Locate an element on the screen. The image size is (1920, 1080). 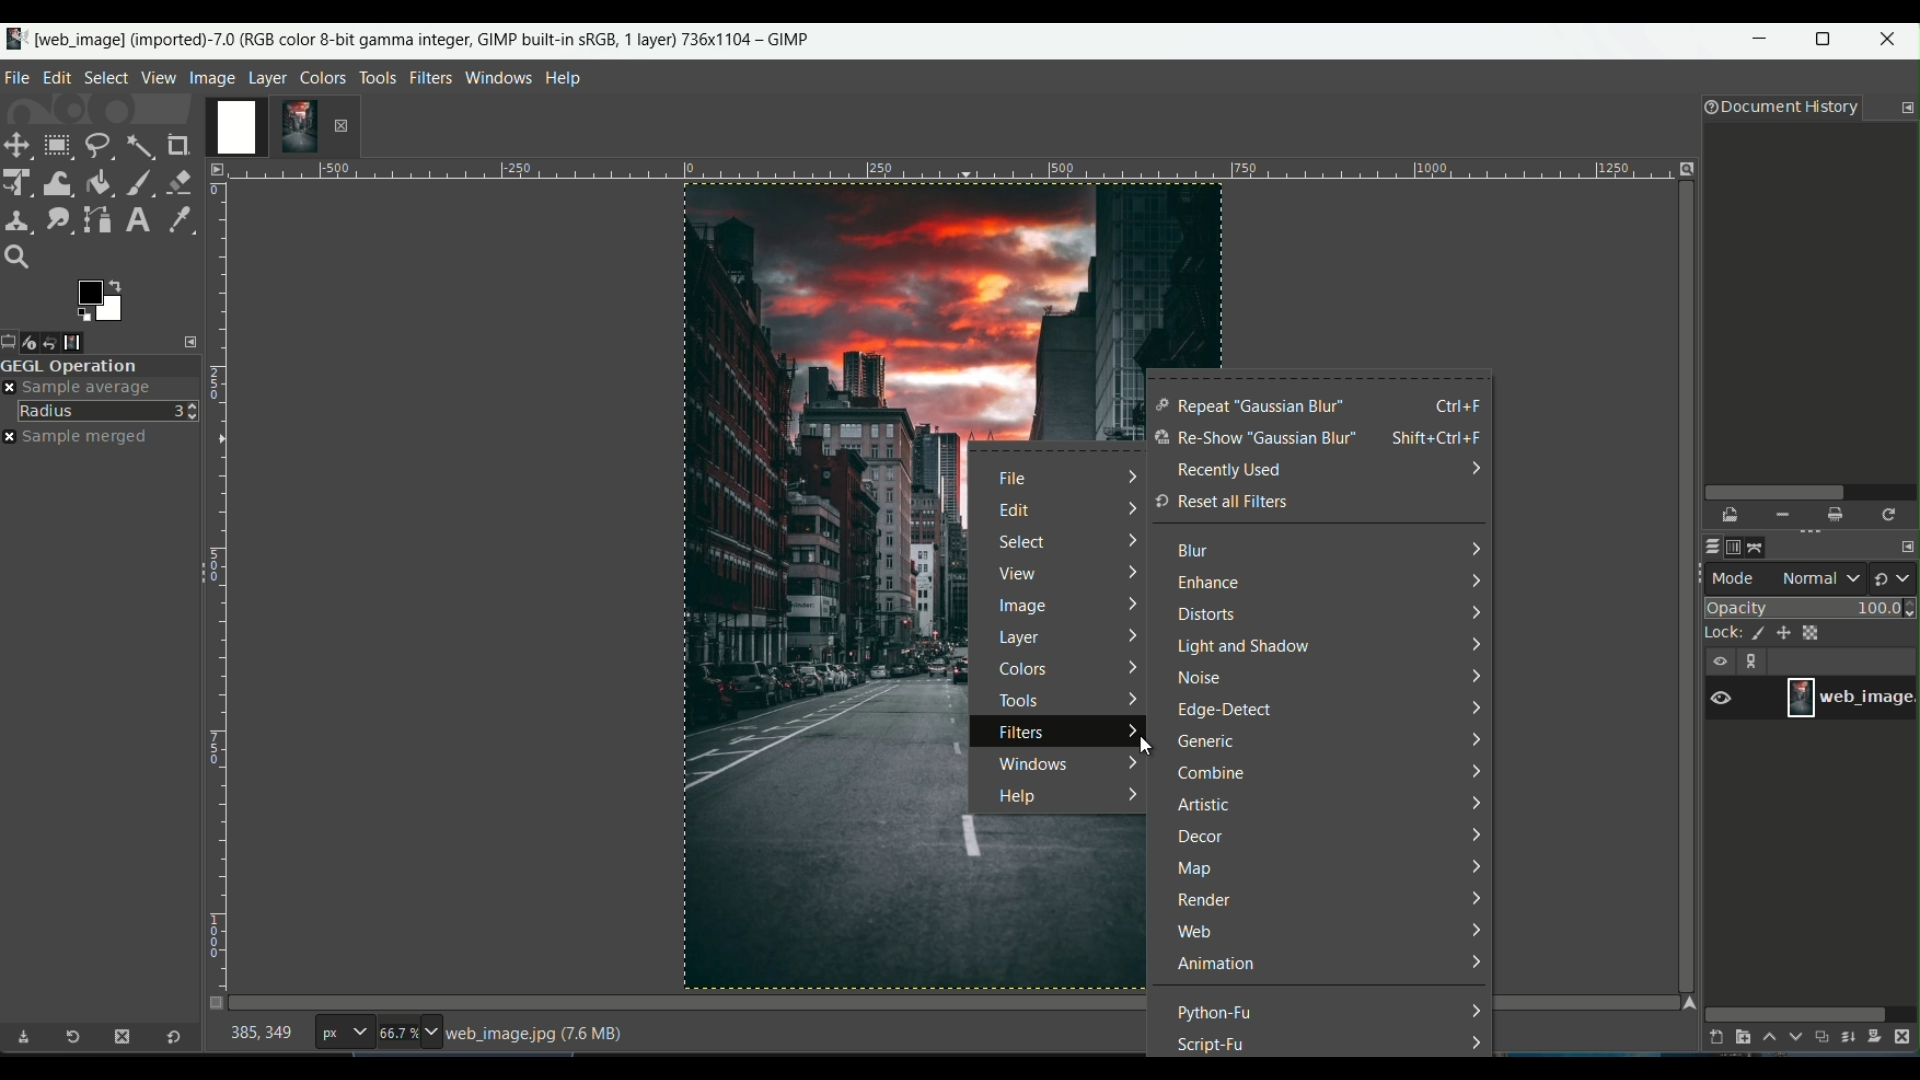
distorts is located at coordinates (1204, 614).